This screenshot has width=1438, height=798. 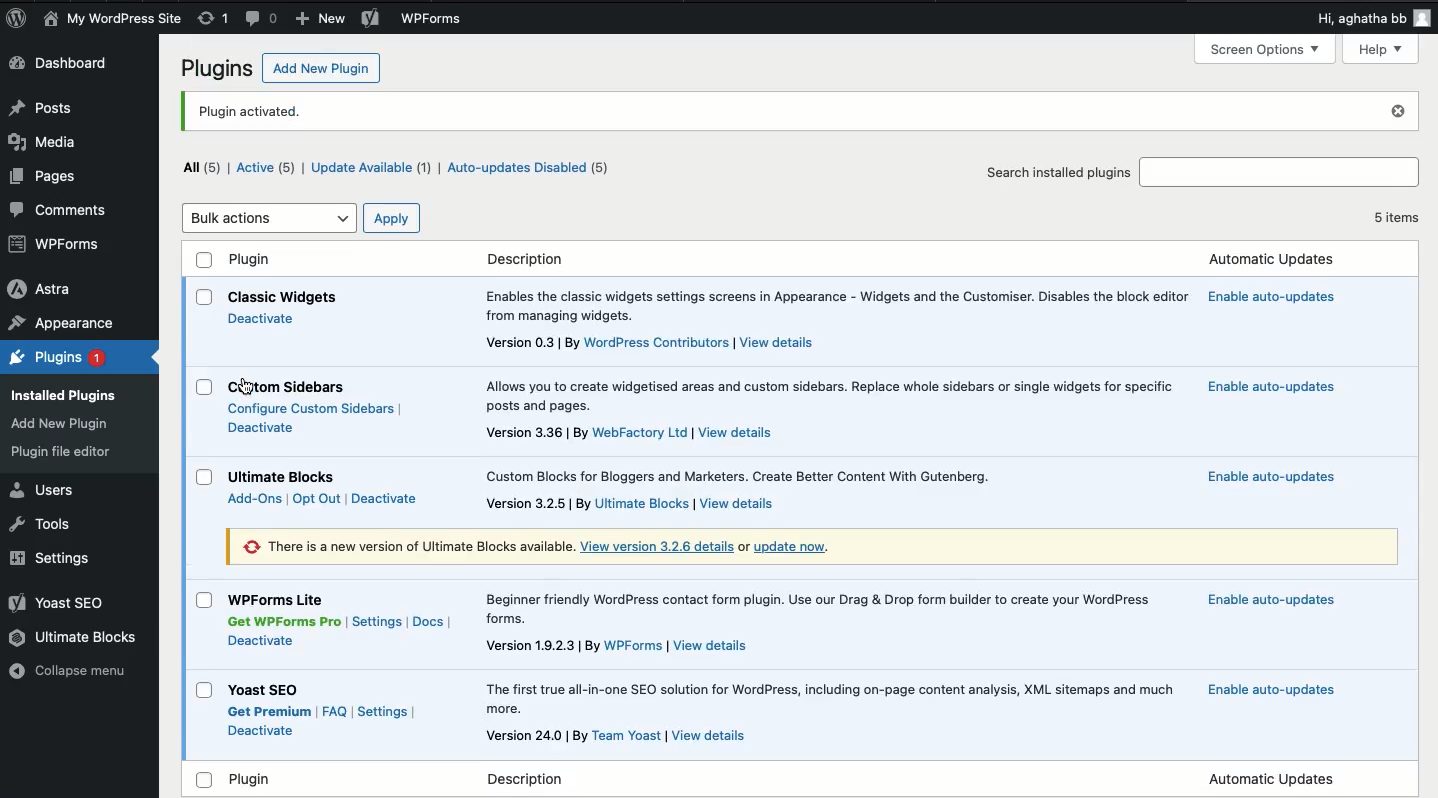 What do you see at coordinates (1270, 602) in the screenshot?
I see `Automatic updates` at bounding box center [1270, 602].